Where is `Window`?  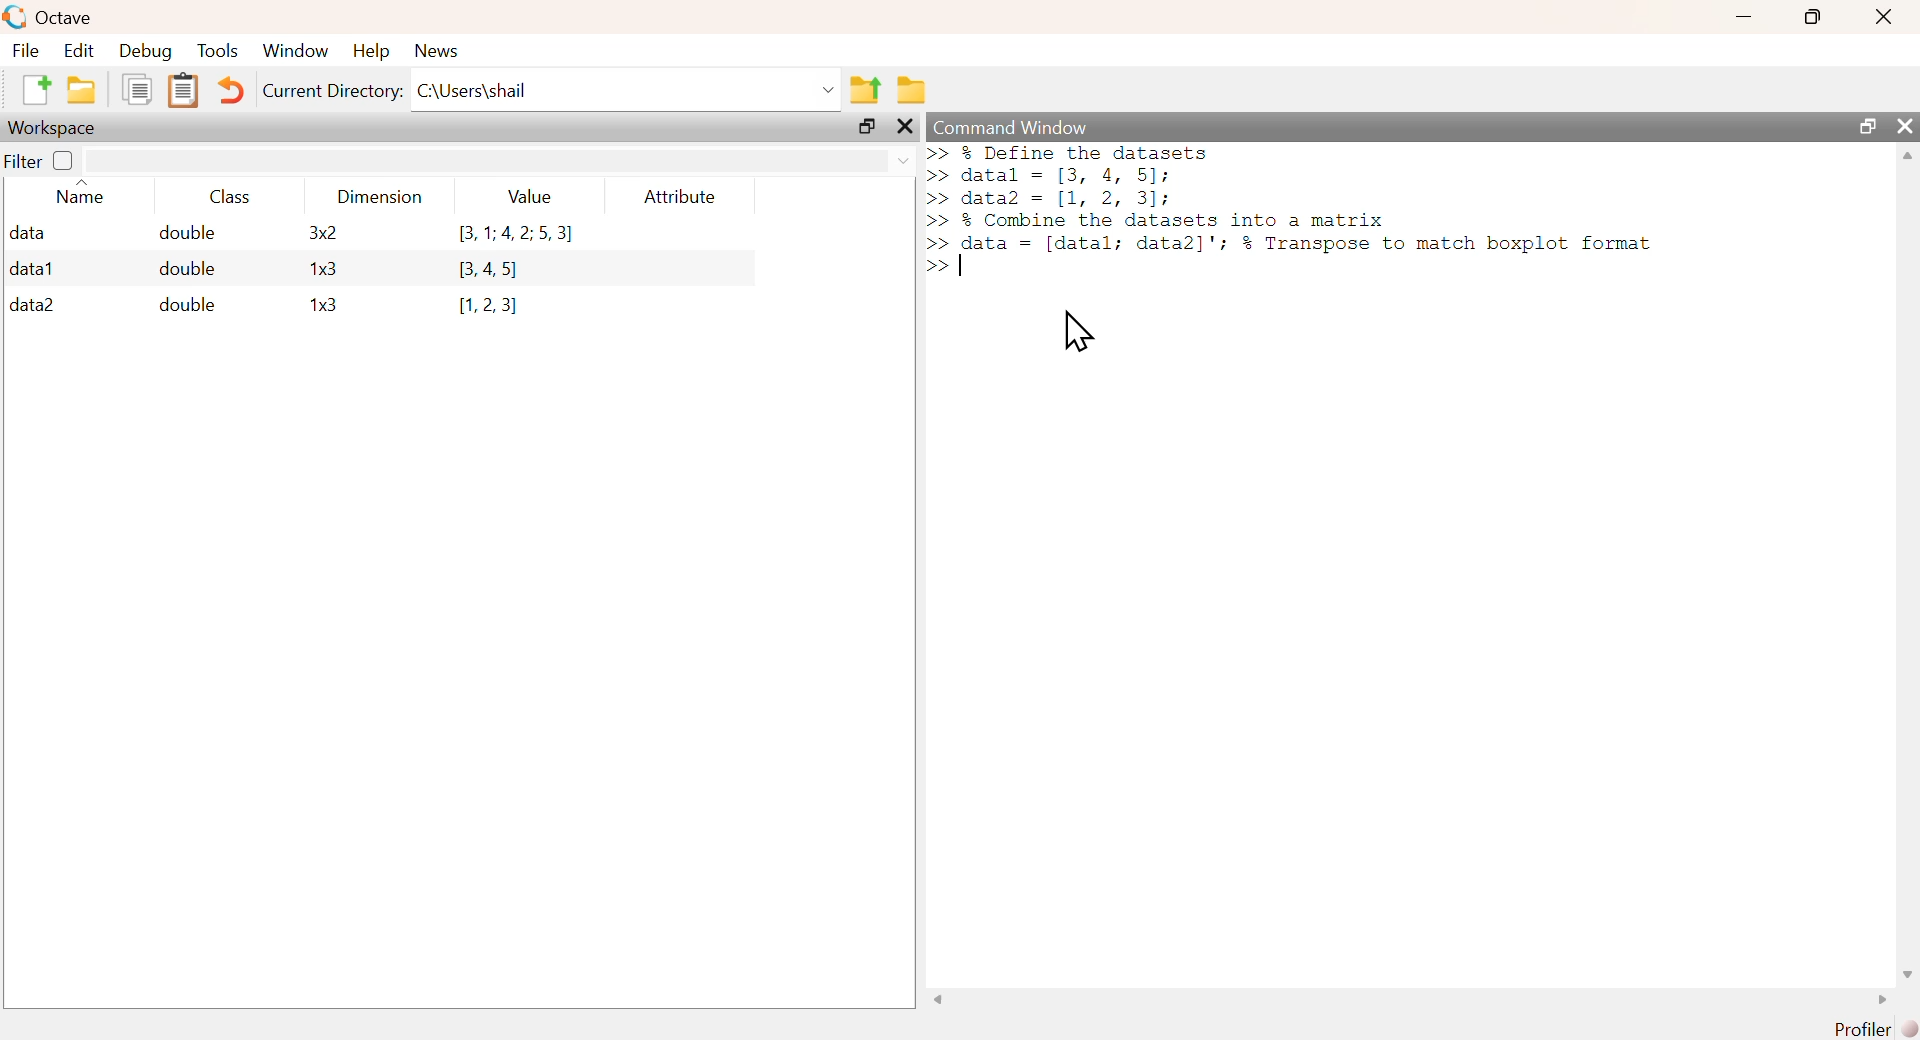 Window is located at coordinates (295, 51).